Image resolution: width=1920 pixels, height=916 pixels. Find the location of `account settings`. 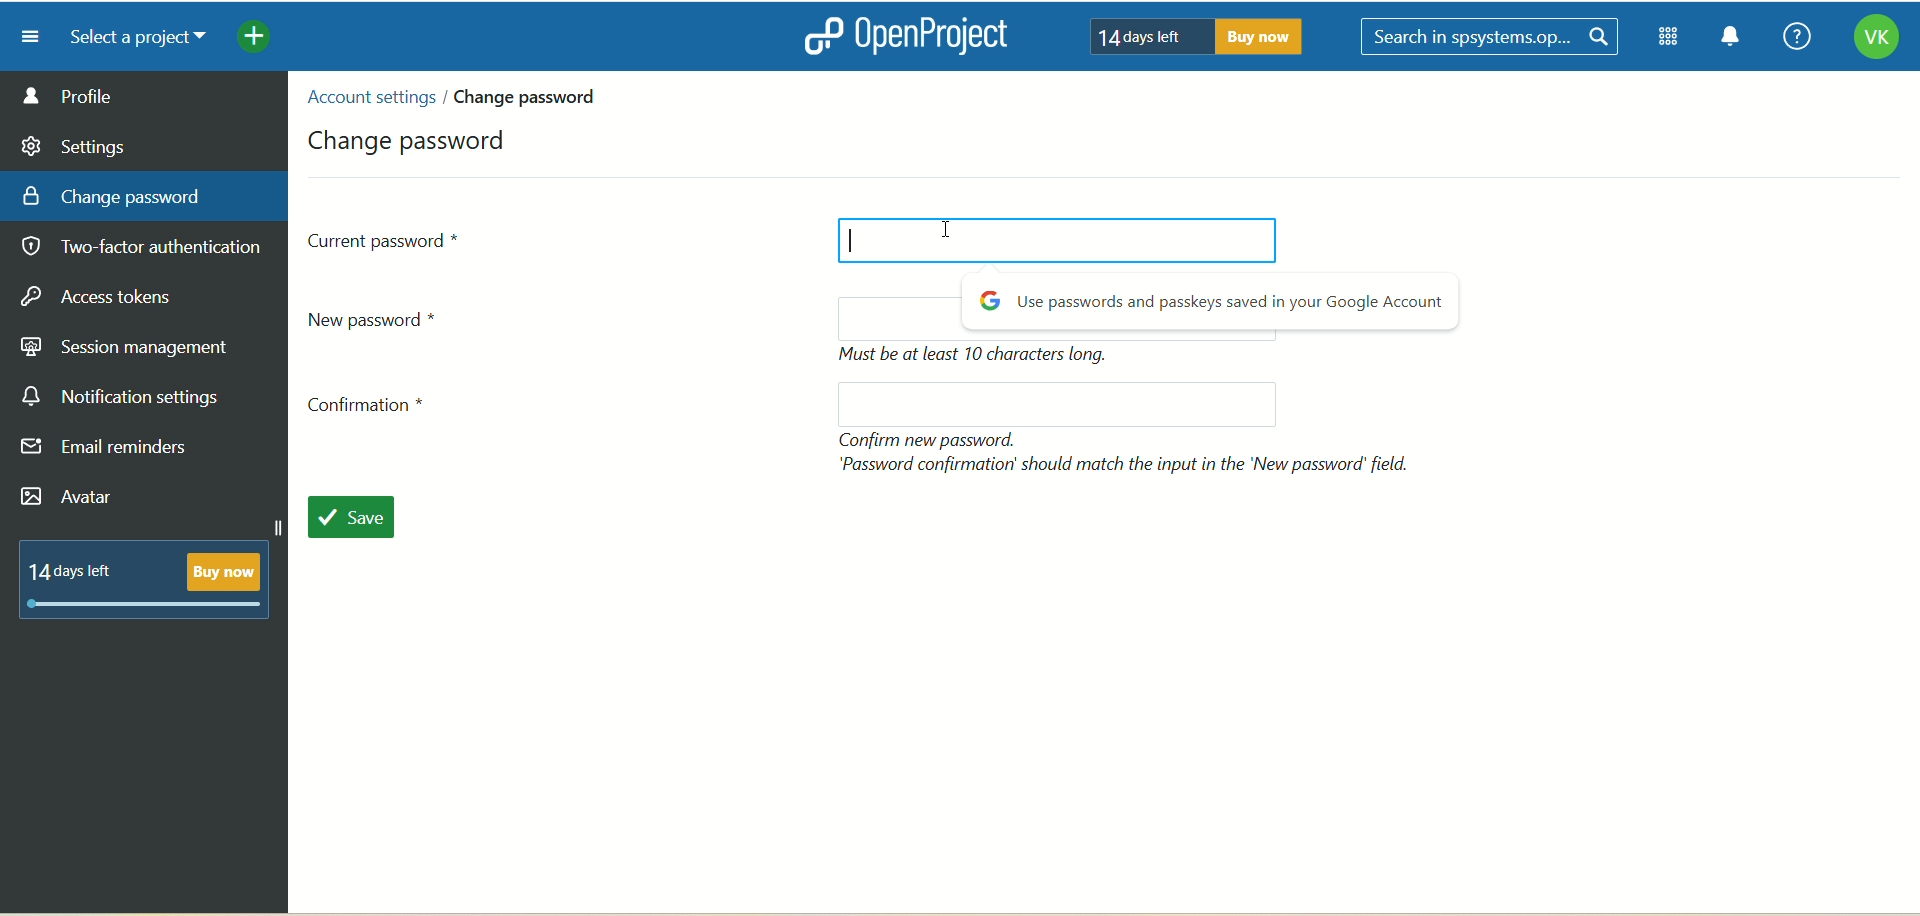

account settings is located at coordinates (369, 97).